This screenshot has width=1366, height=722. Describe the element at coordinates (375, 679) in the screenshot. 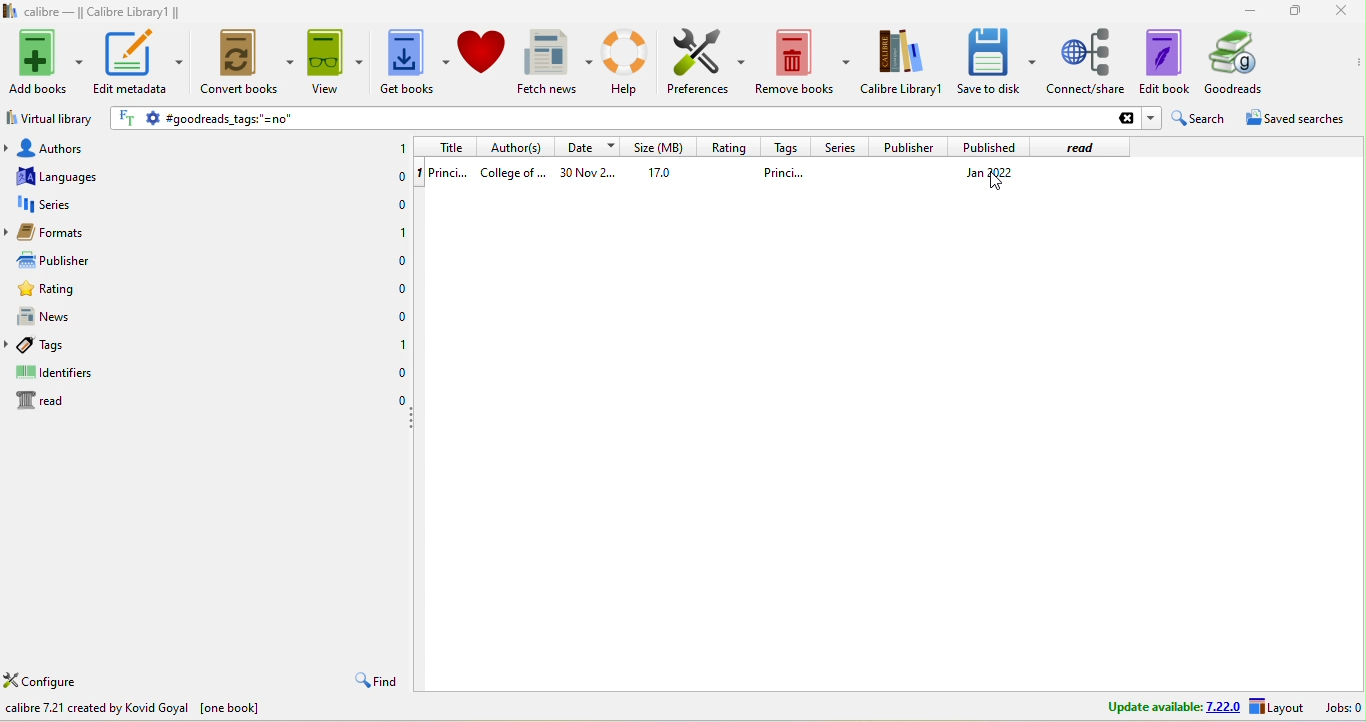

I see `find` at that location.